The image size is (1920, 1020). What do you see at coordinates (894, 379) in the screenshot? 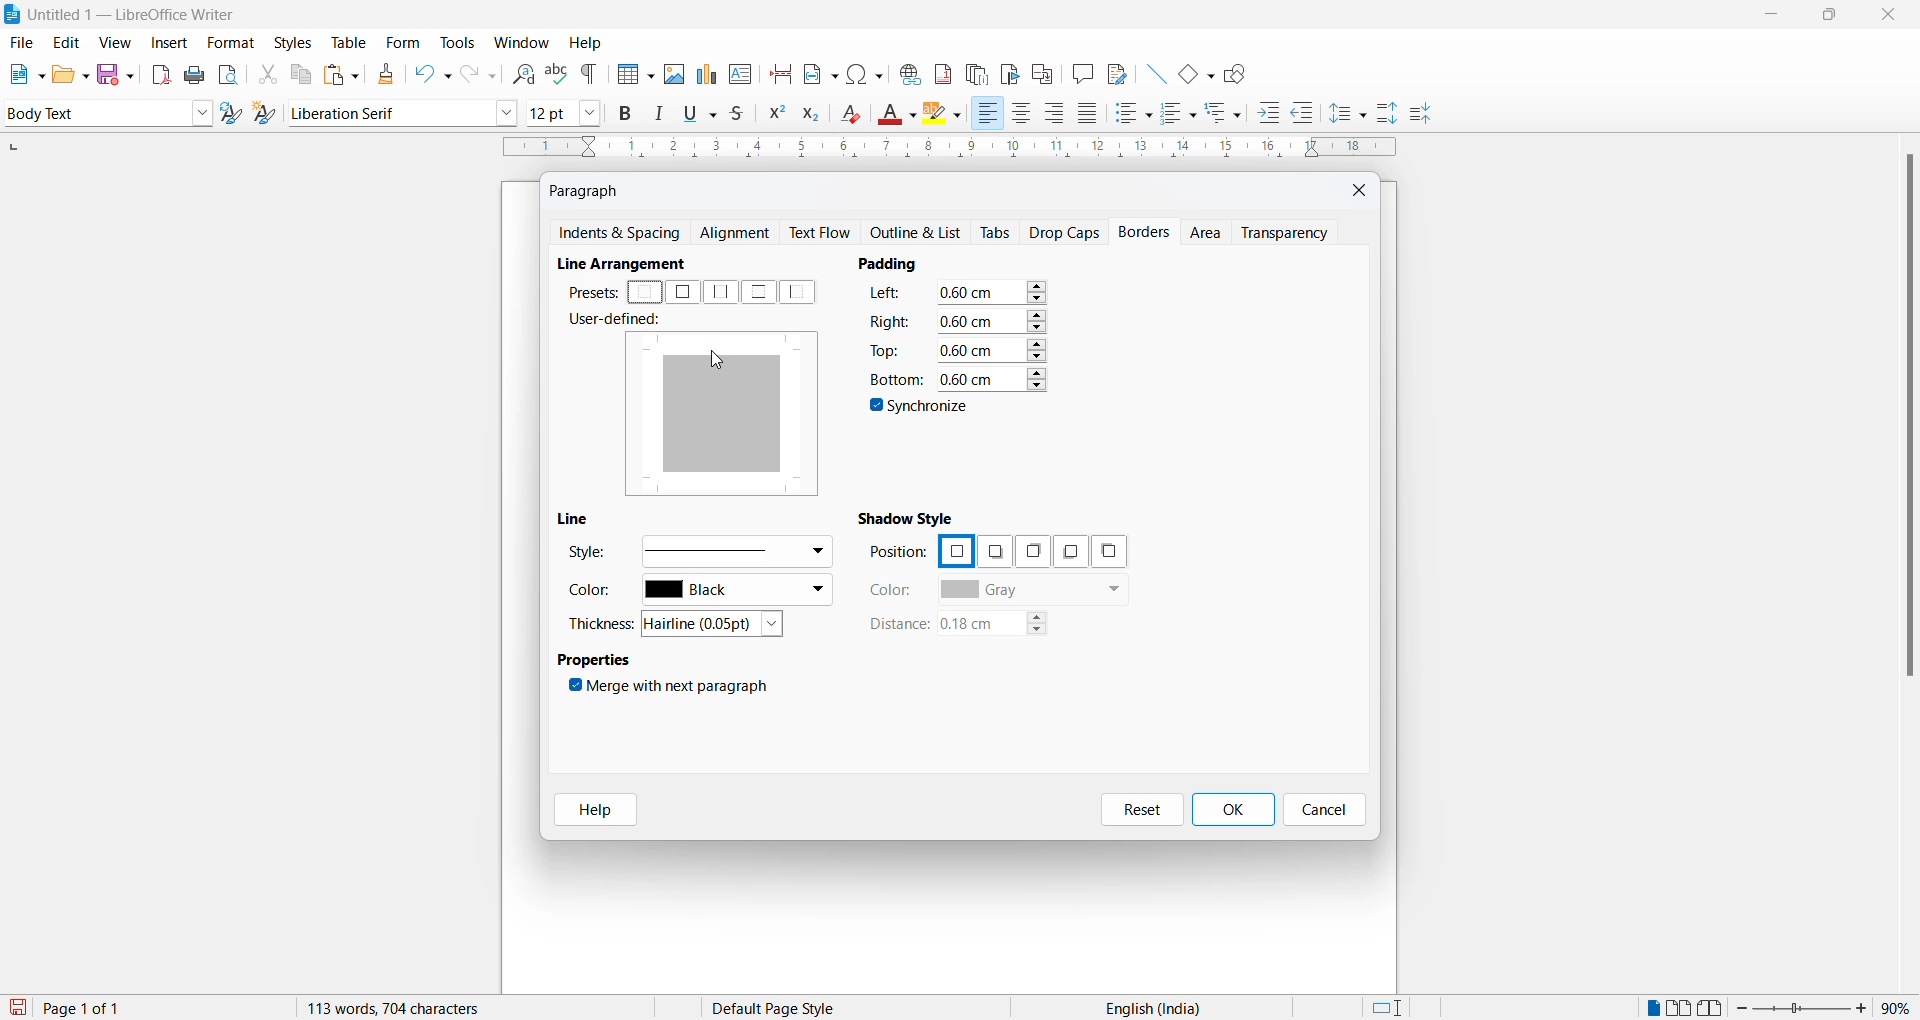
I see `bottom` at bounding box center [894, 379].